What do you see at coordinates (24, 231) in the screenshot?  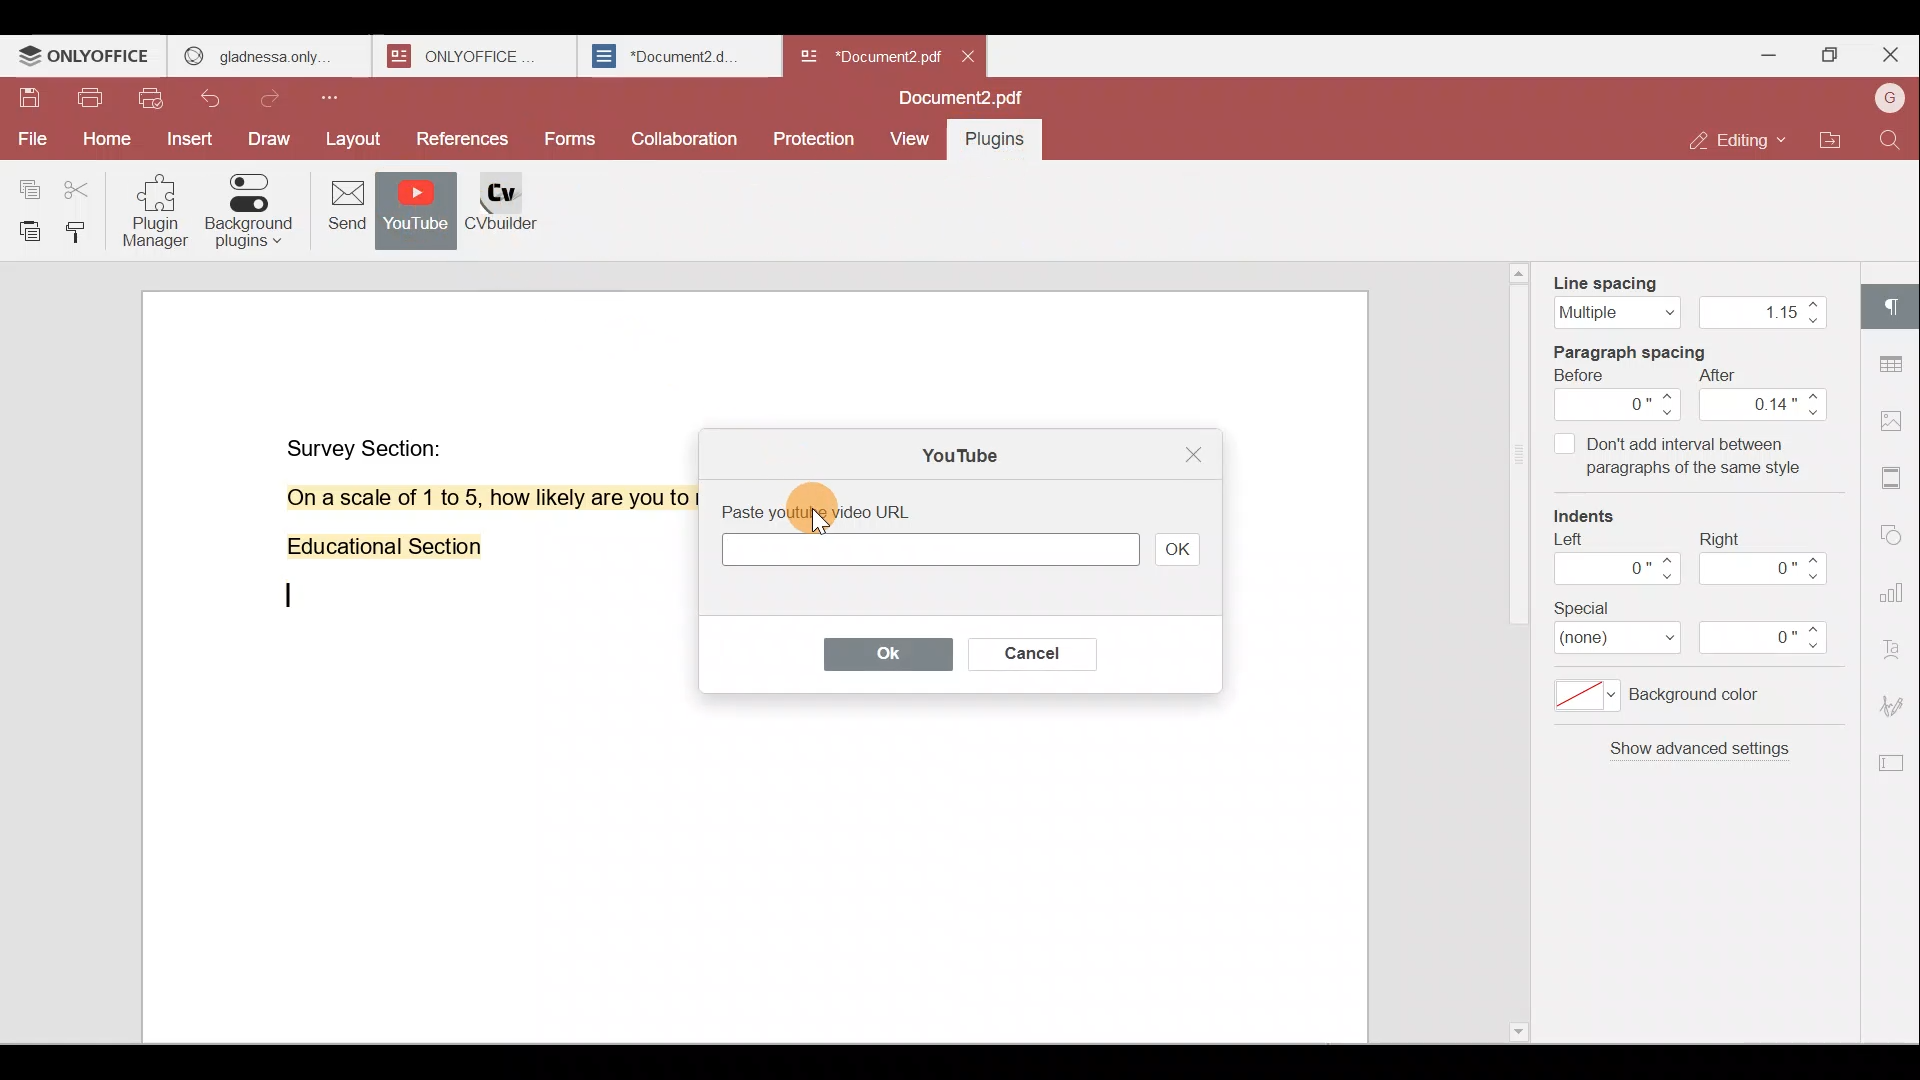 I see `Paste` at bounding box center [24, 231].